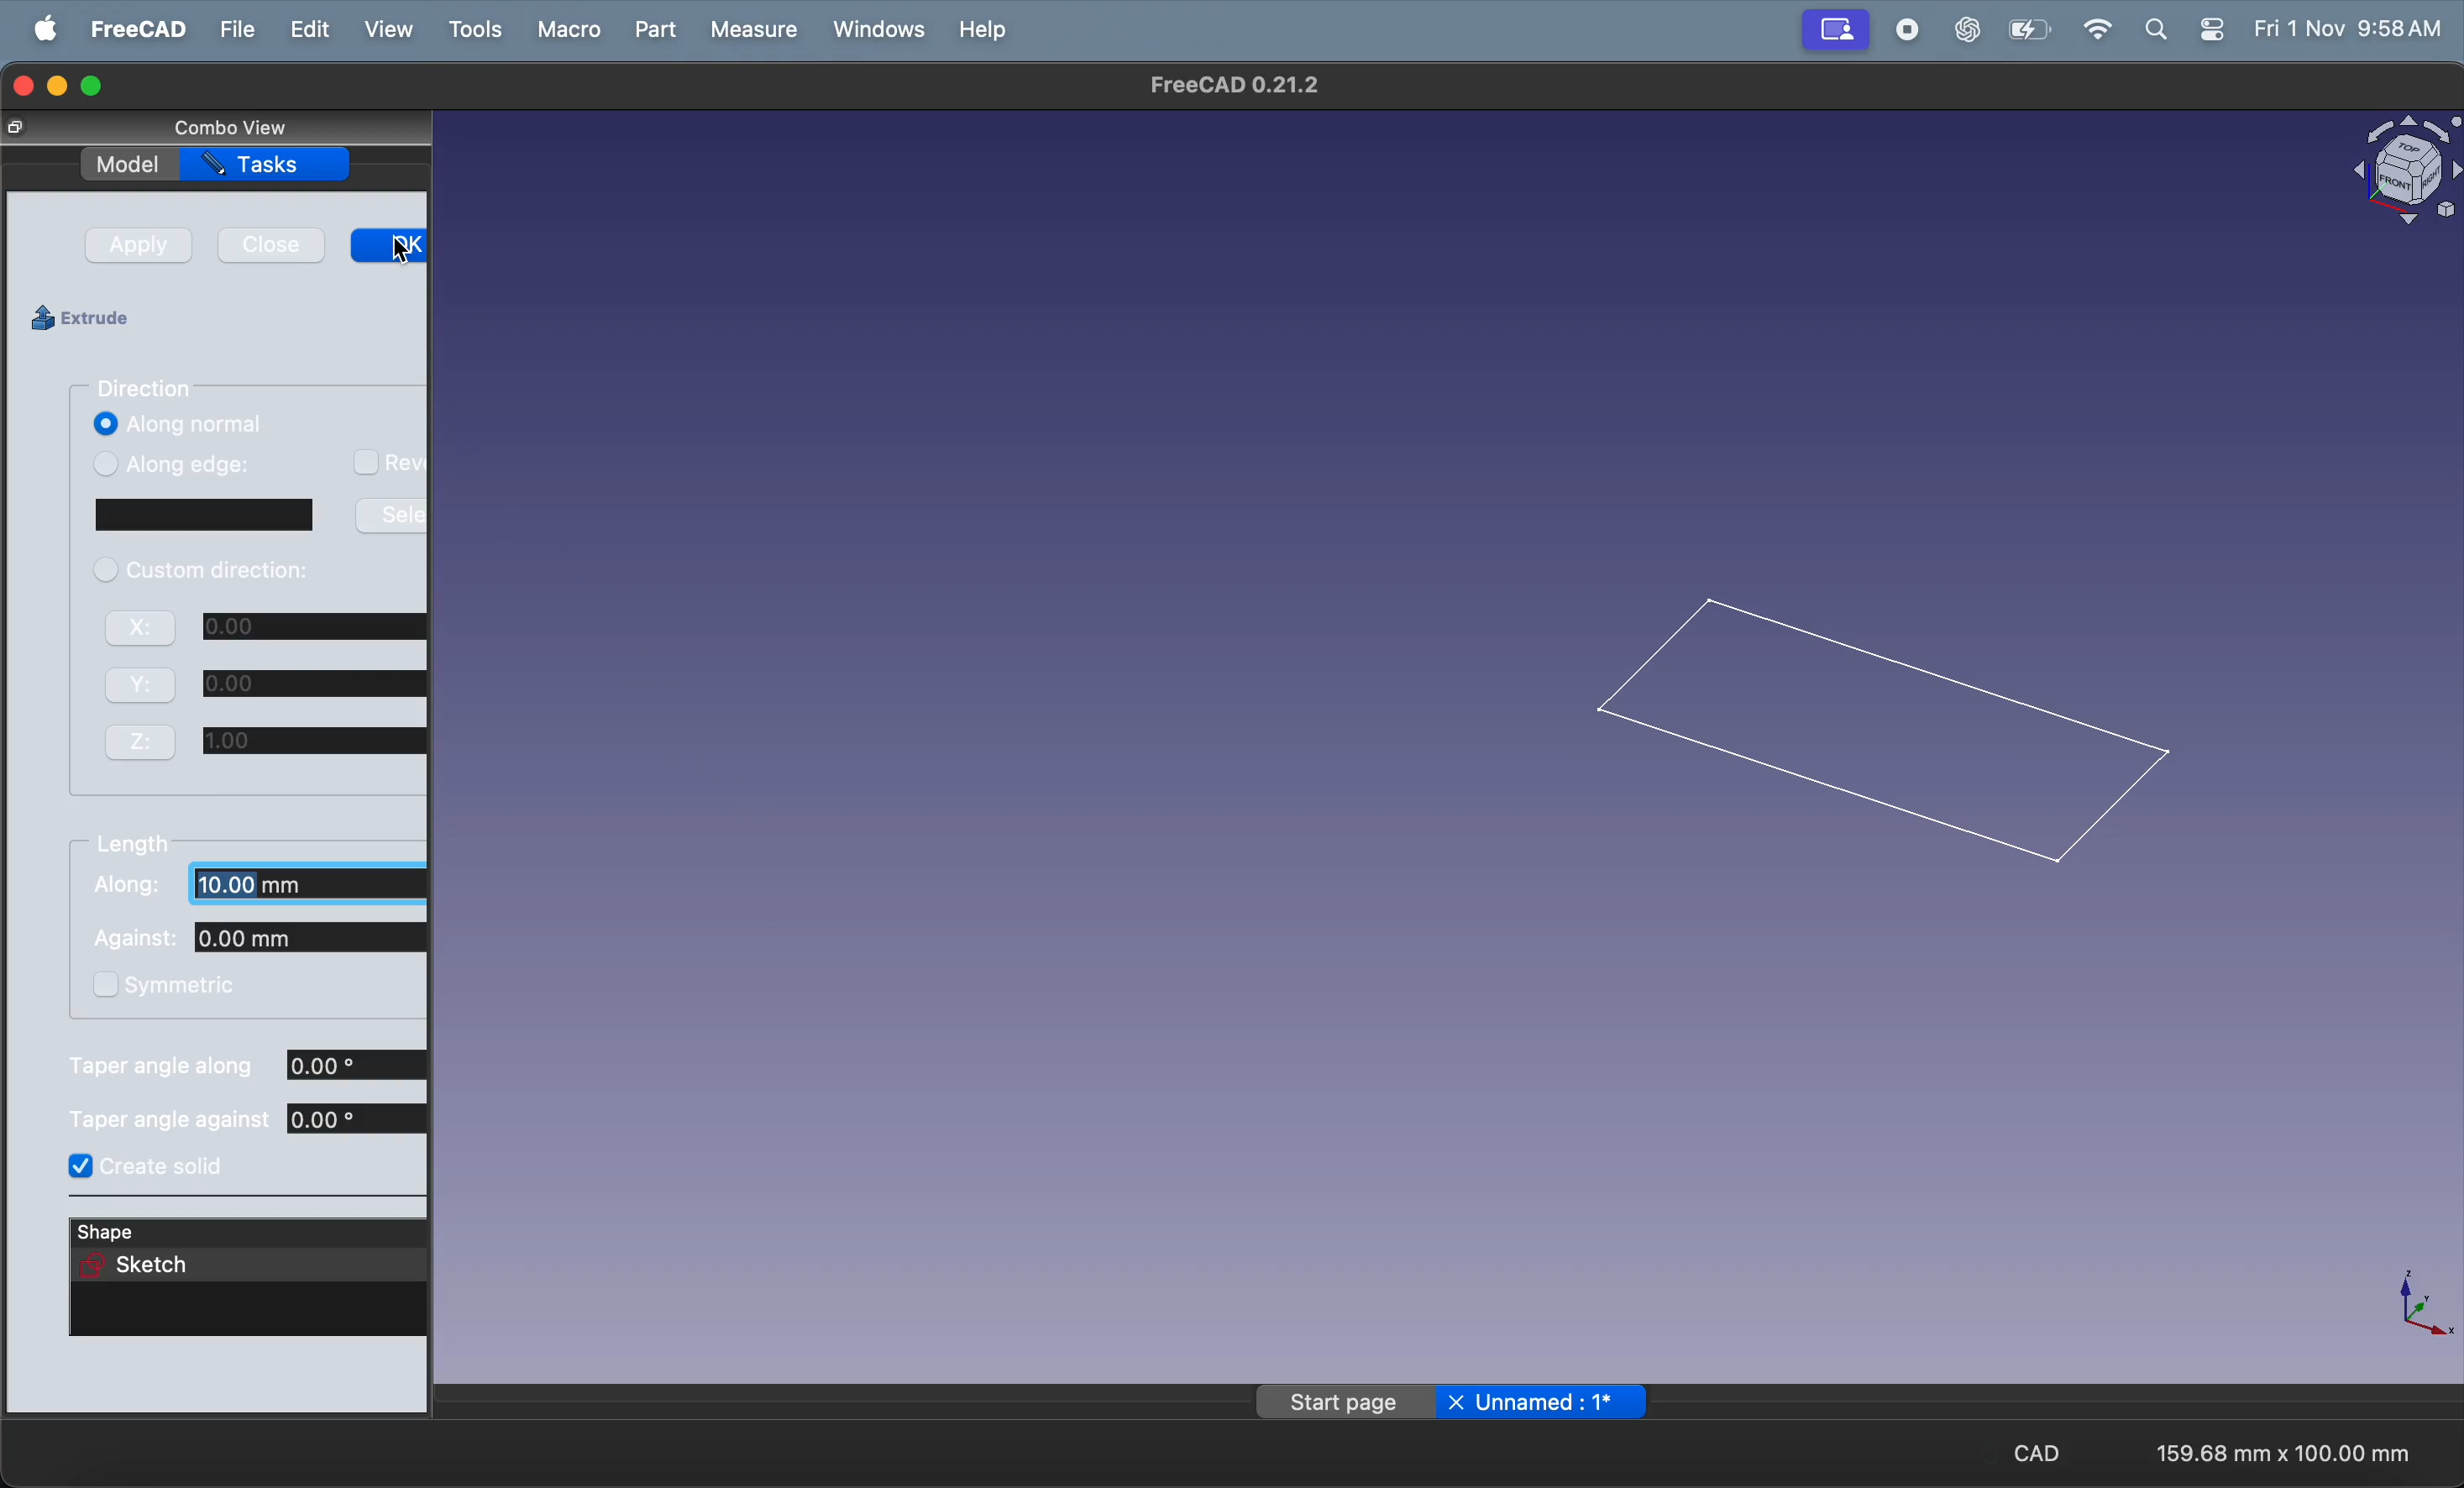 This screenshot has height=1488, width=2464. I want to click on windows, so click(871, 31).